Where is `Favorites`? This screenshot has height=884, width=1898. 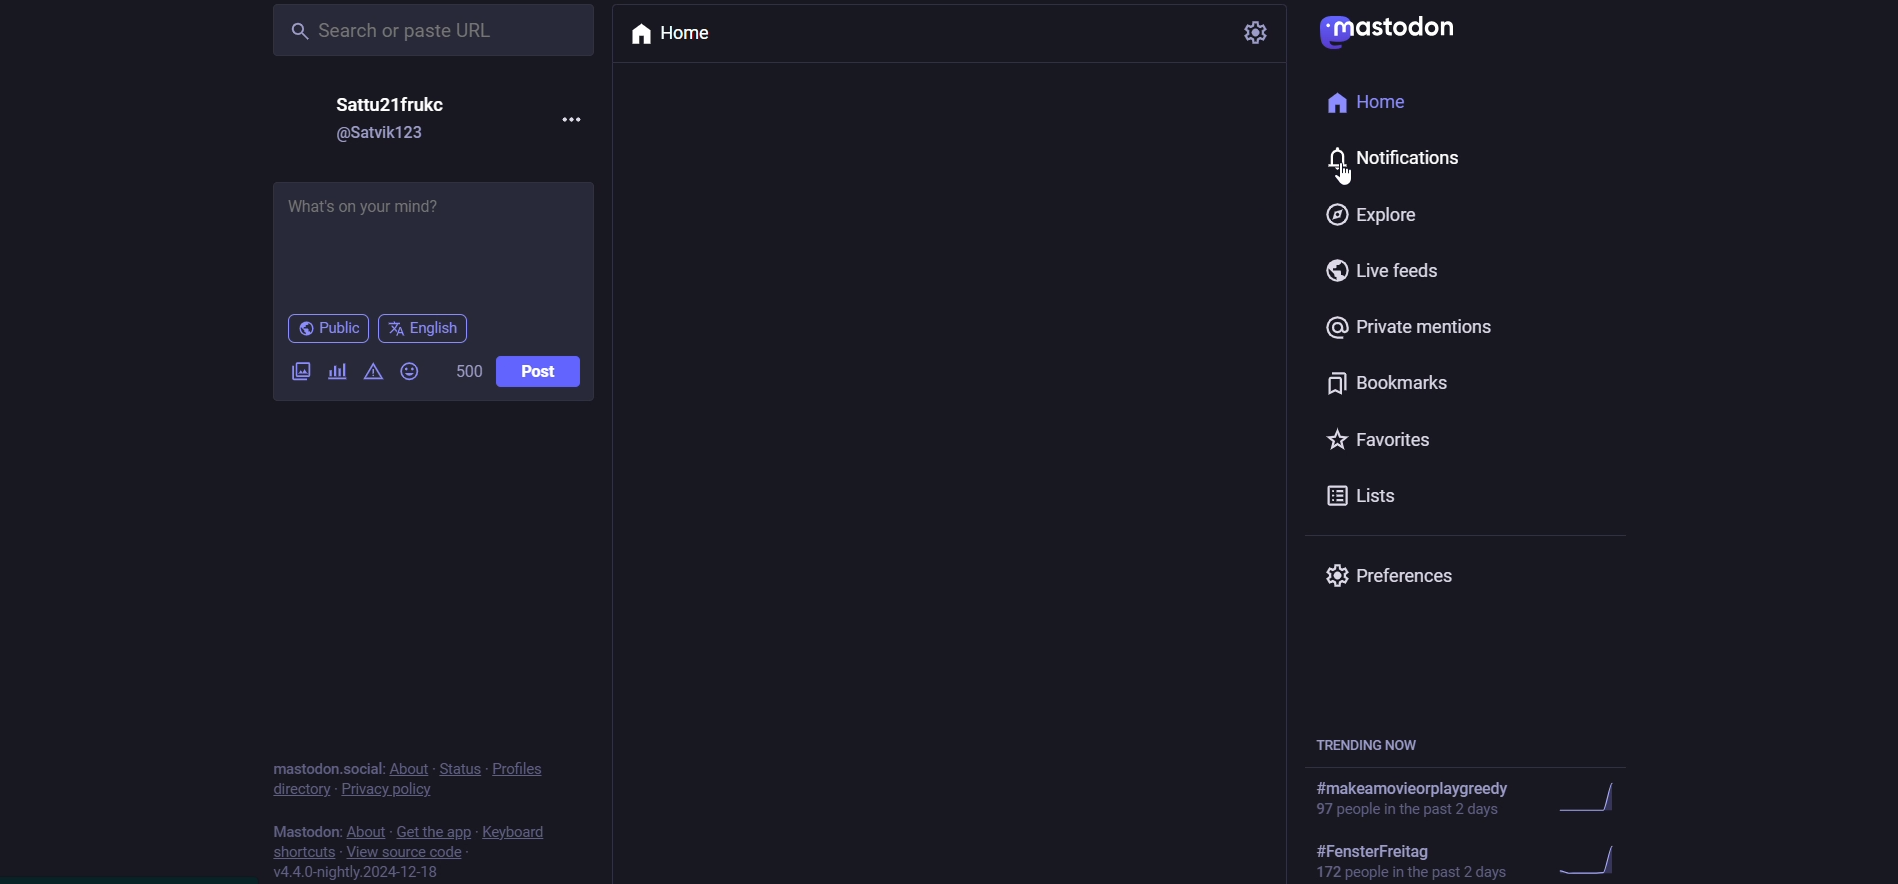
Favorites is located at coordinates (1401, 436).